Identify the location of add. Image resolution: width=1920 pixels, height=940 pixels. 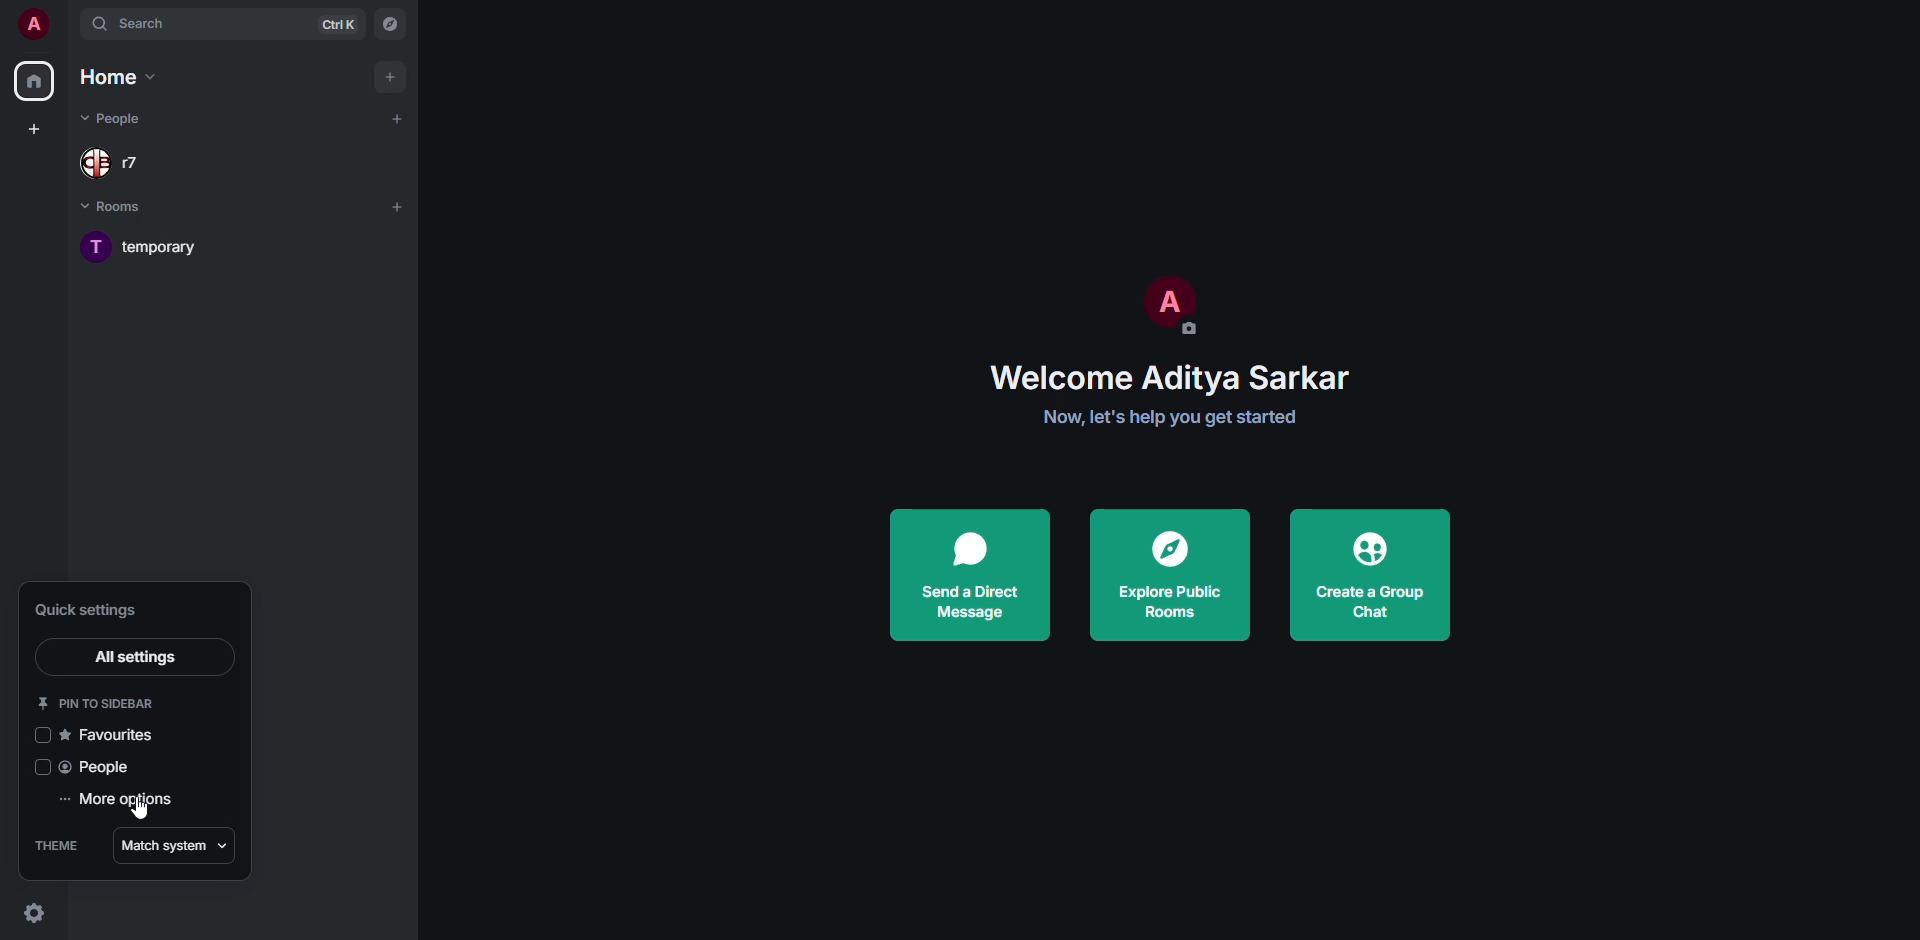
(398, 205).